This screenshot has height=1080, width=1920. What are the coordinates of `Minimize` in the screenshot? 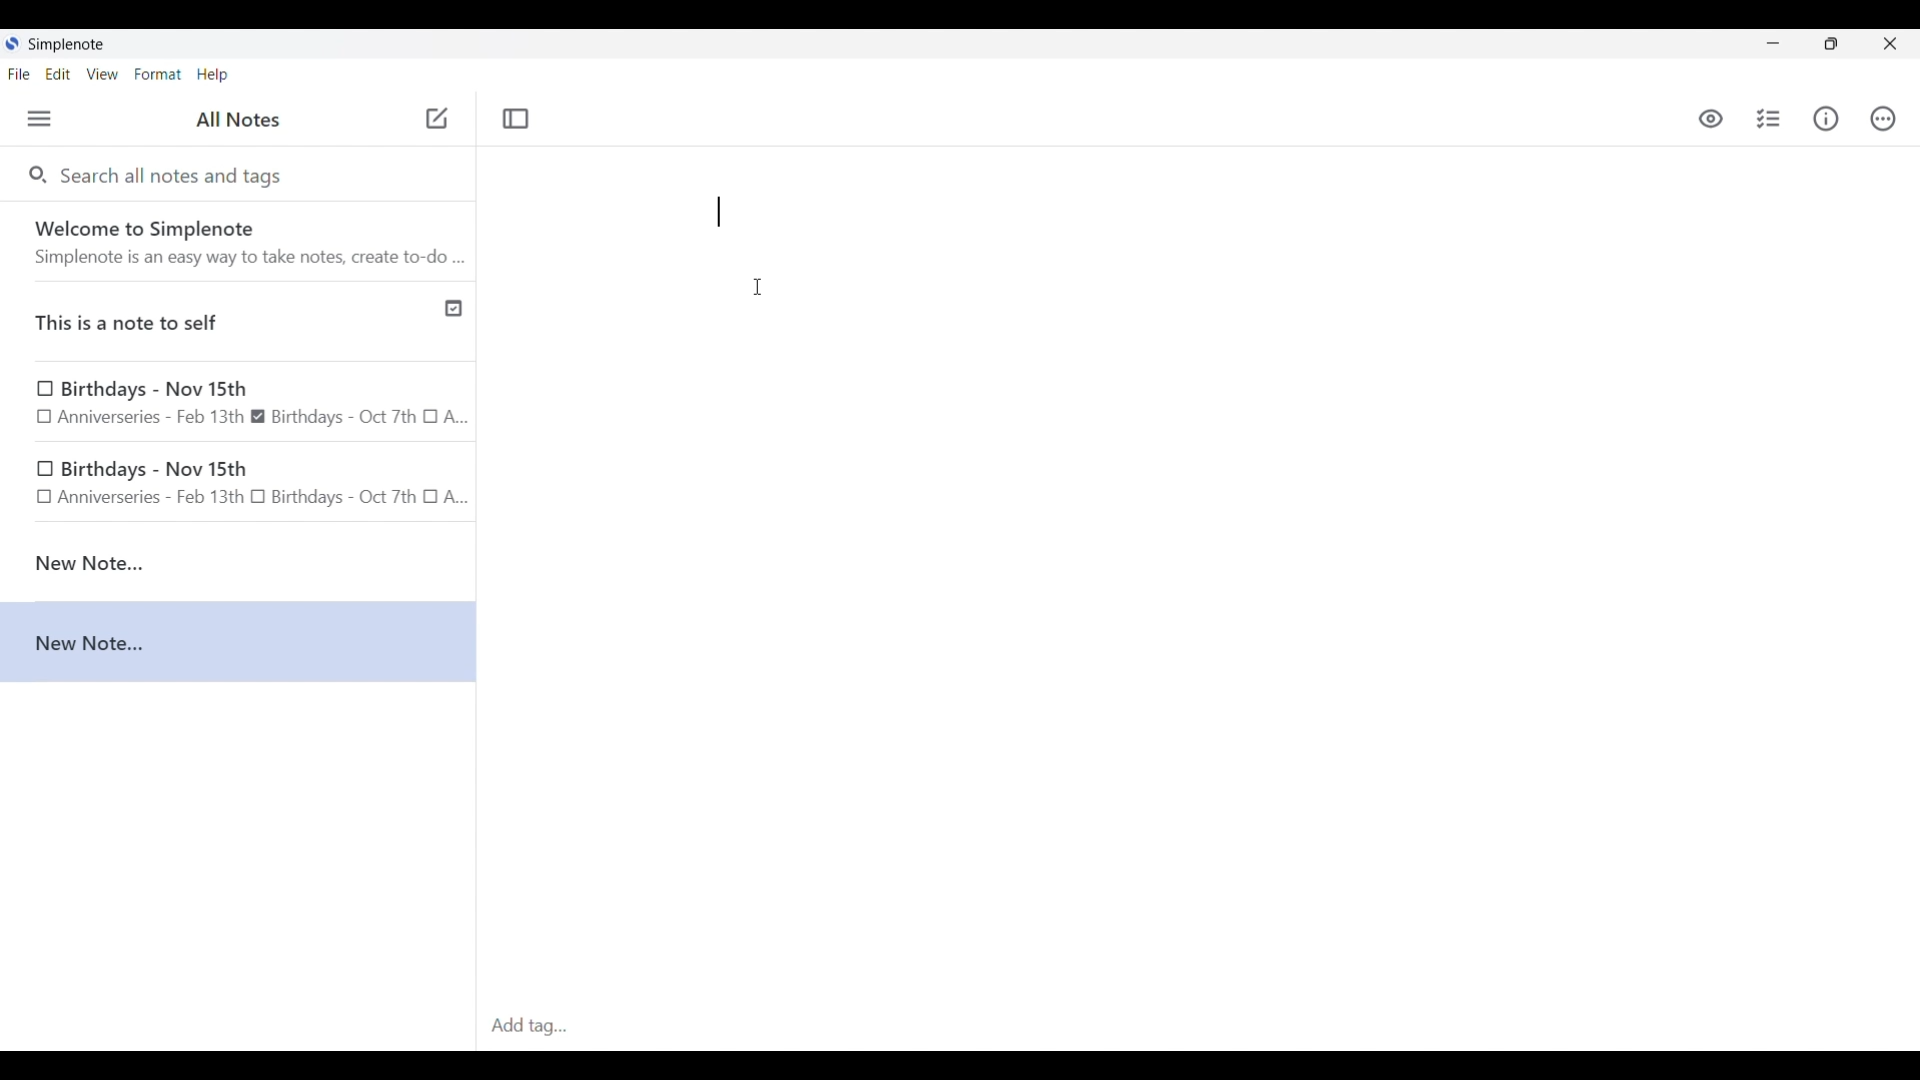 It's located at (1773, 43).